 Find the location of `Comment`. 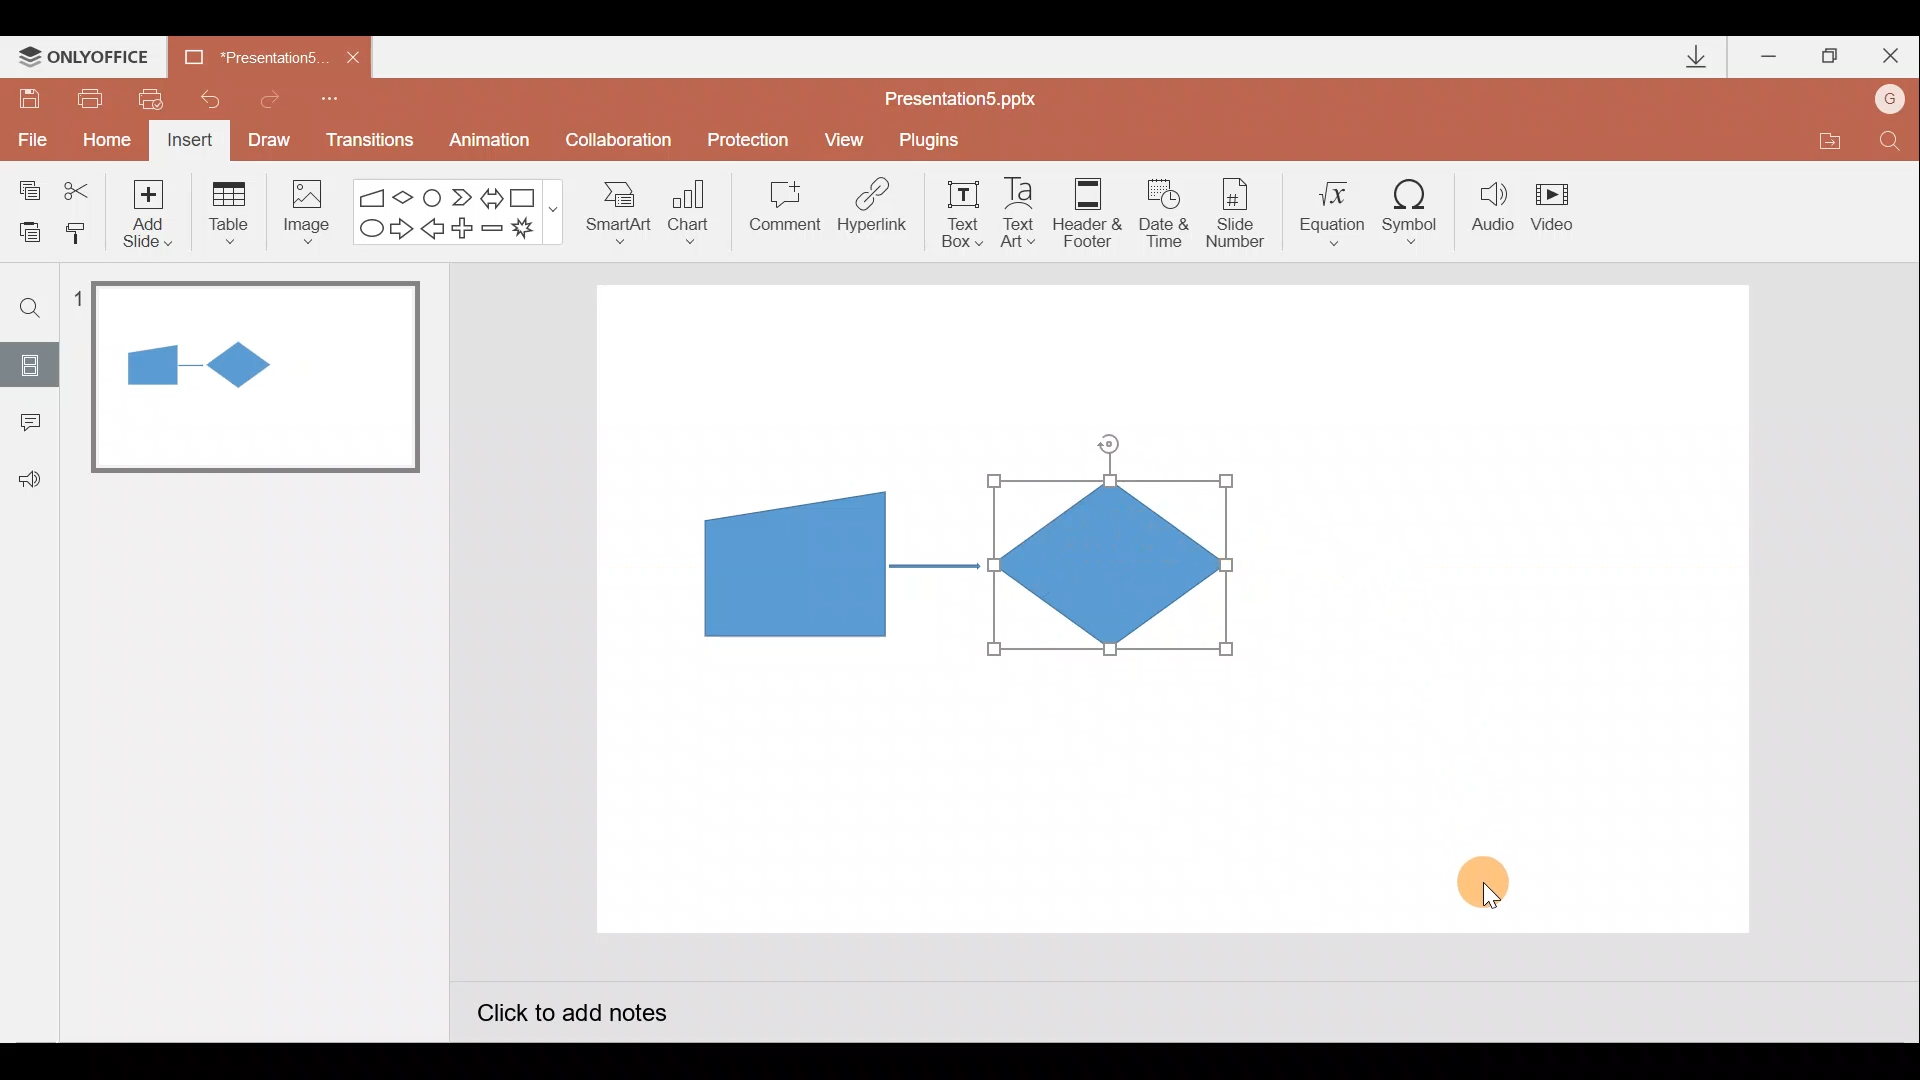

Comment is located at coordinates (782, 213).